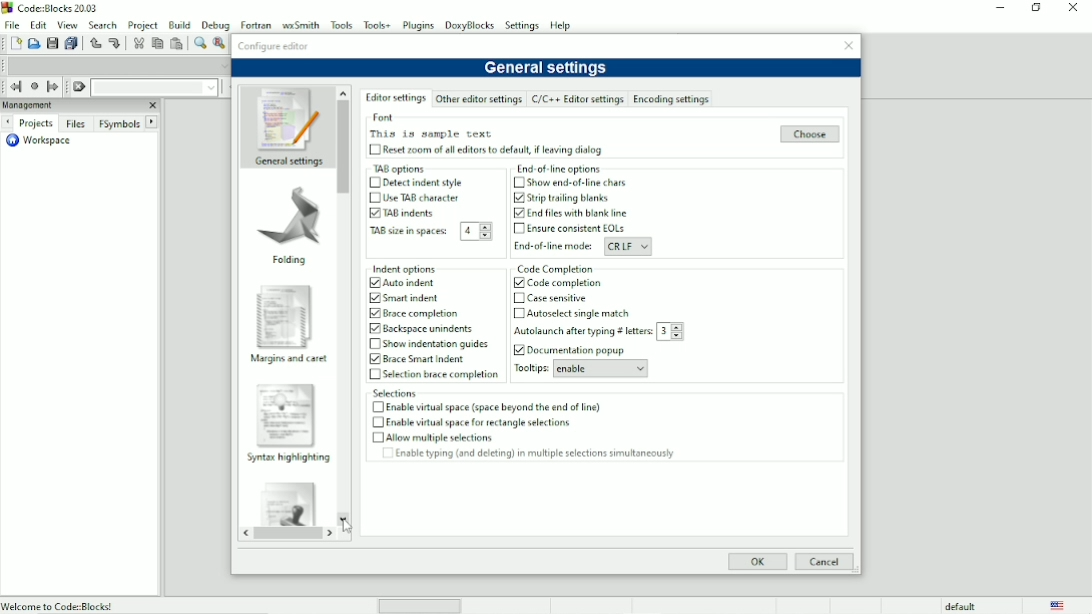 The width and height of the screenshot is (1092, 614). What do you see at coordinates (442, 375) in the screenshot?
I see `Selection brace completion` at bounding box center [442, 375].